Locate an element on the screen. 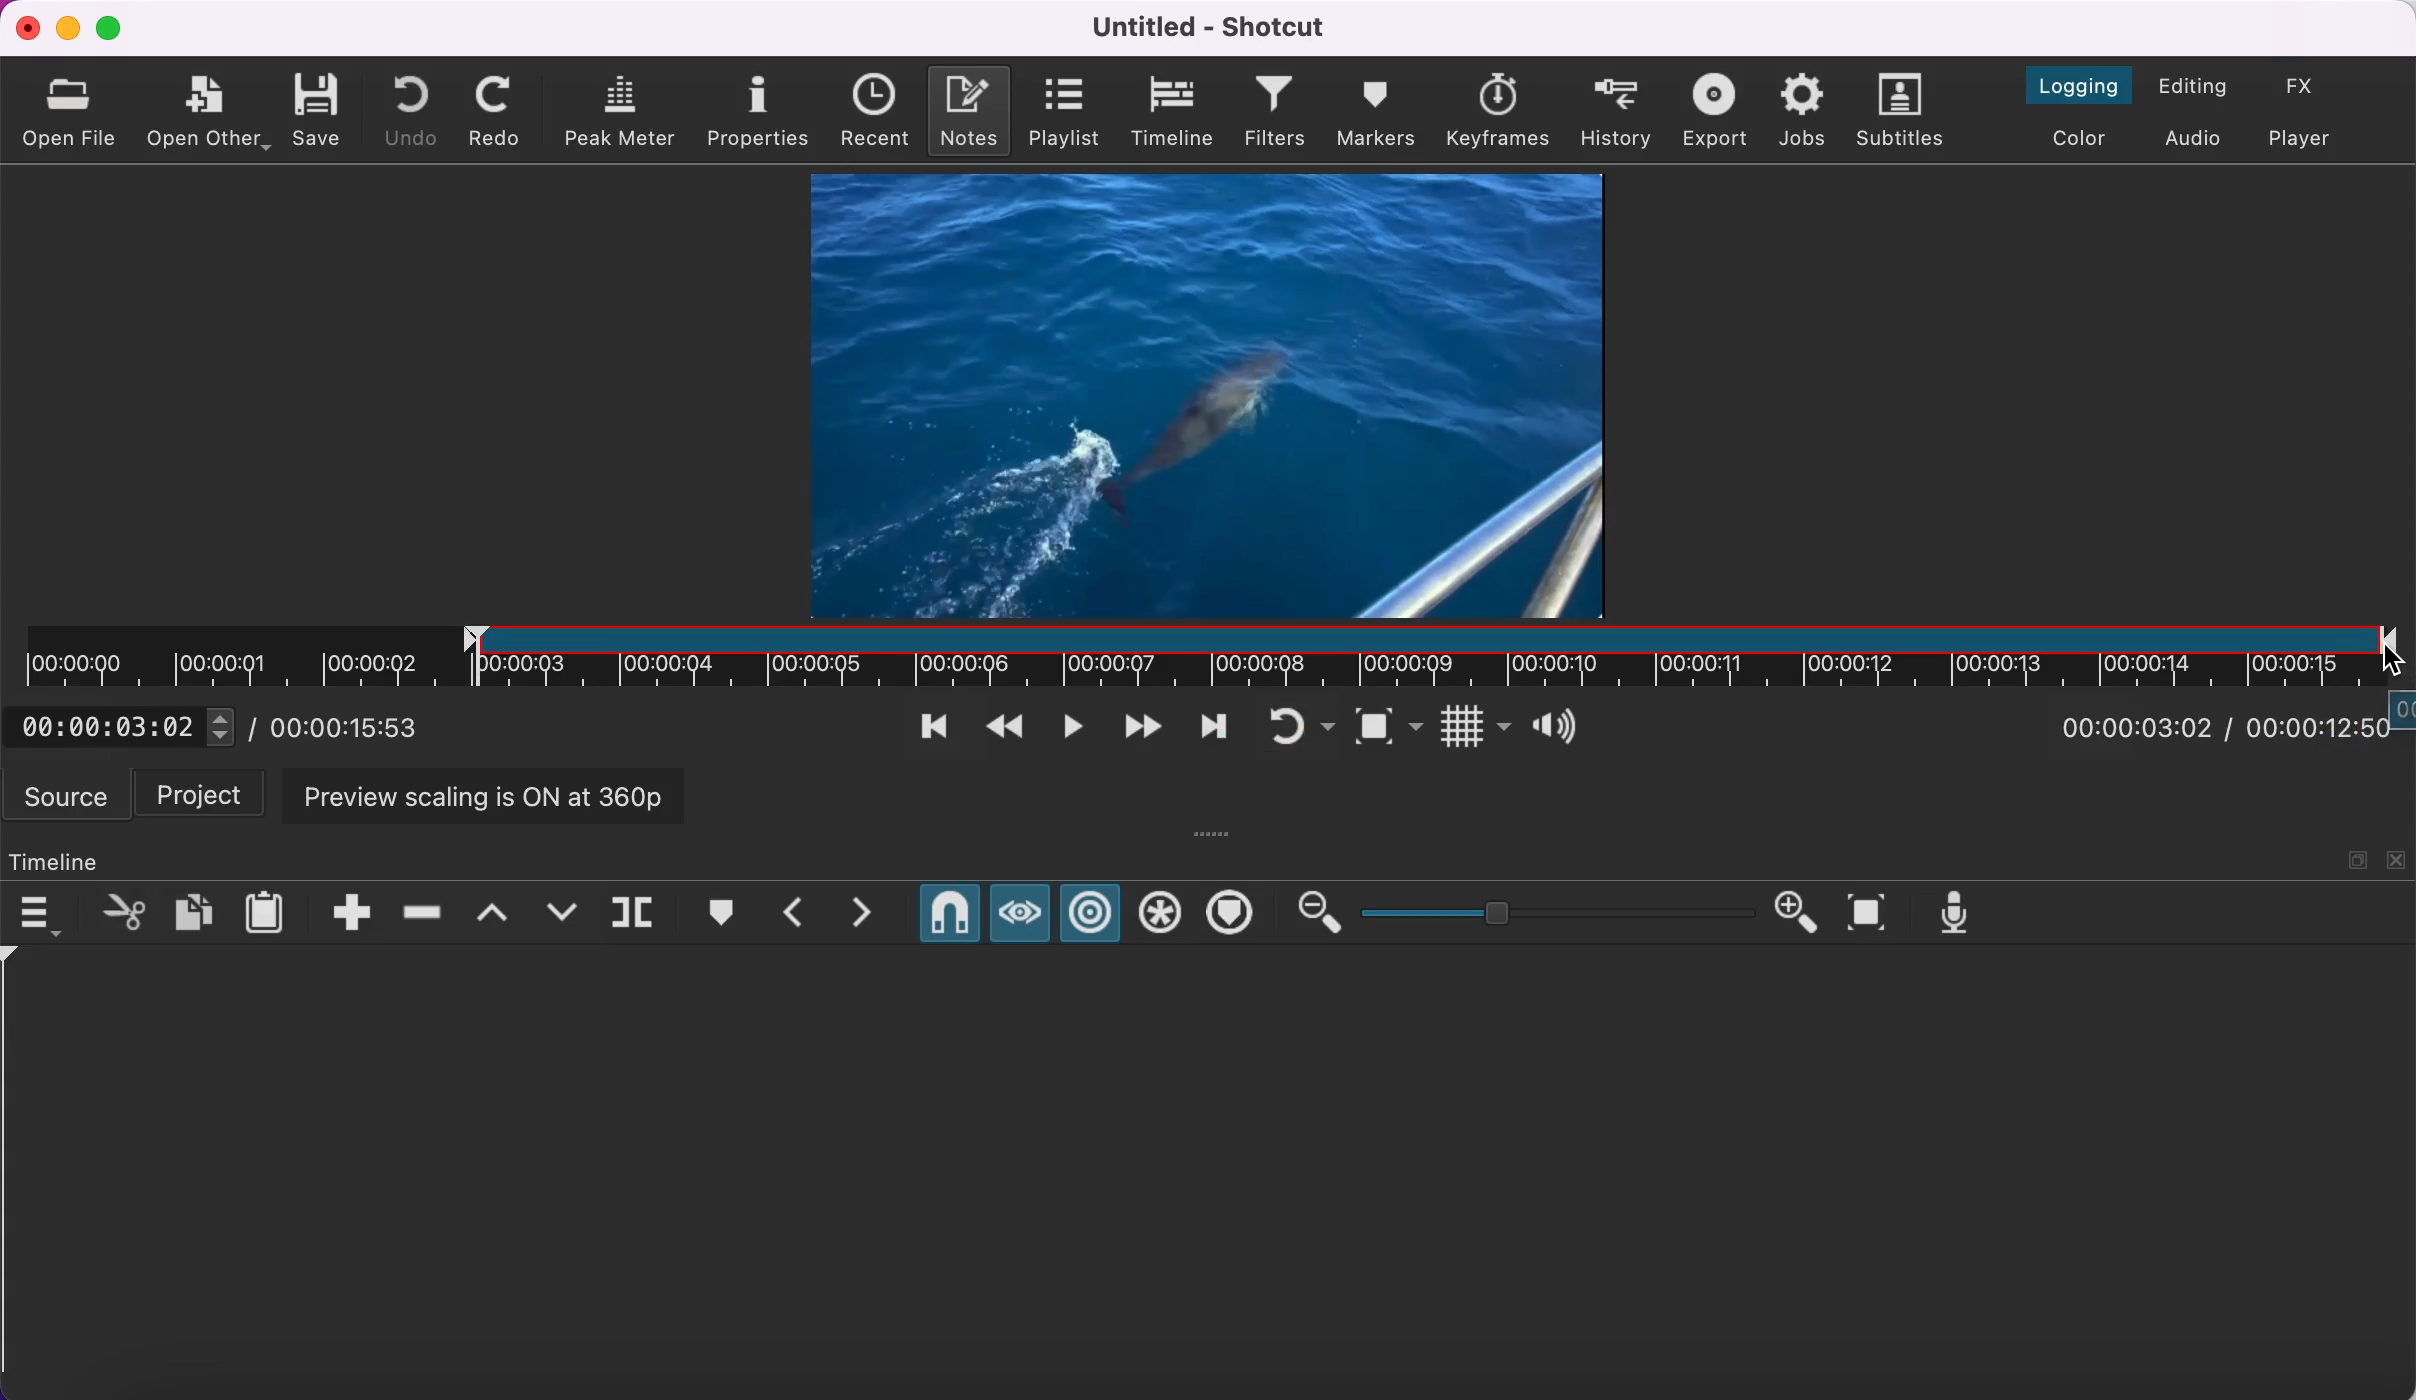 This screenshot has height=1400, width=2416. overwrite is located at coordinates (560, 912).